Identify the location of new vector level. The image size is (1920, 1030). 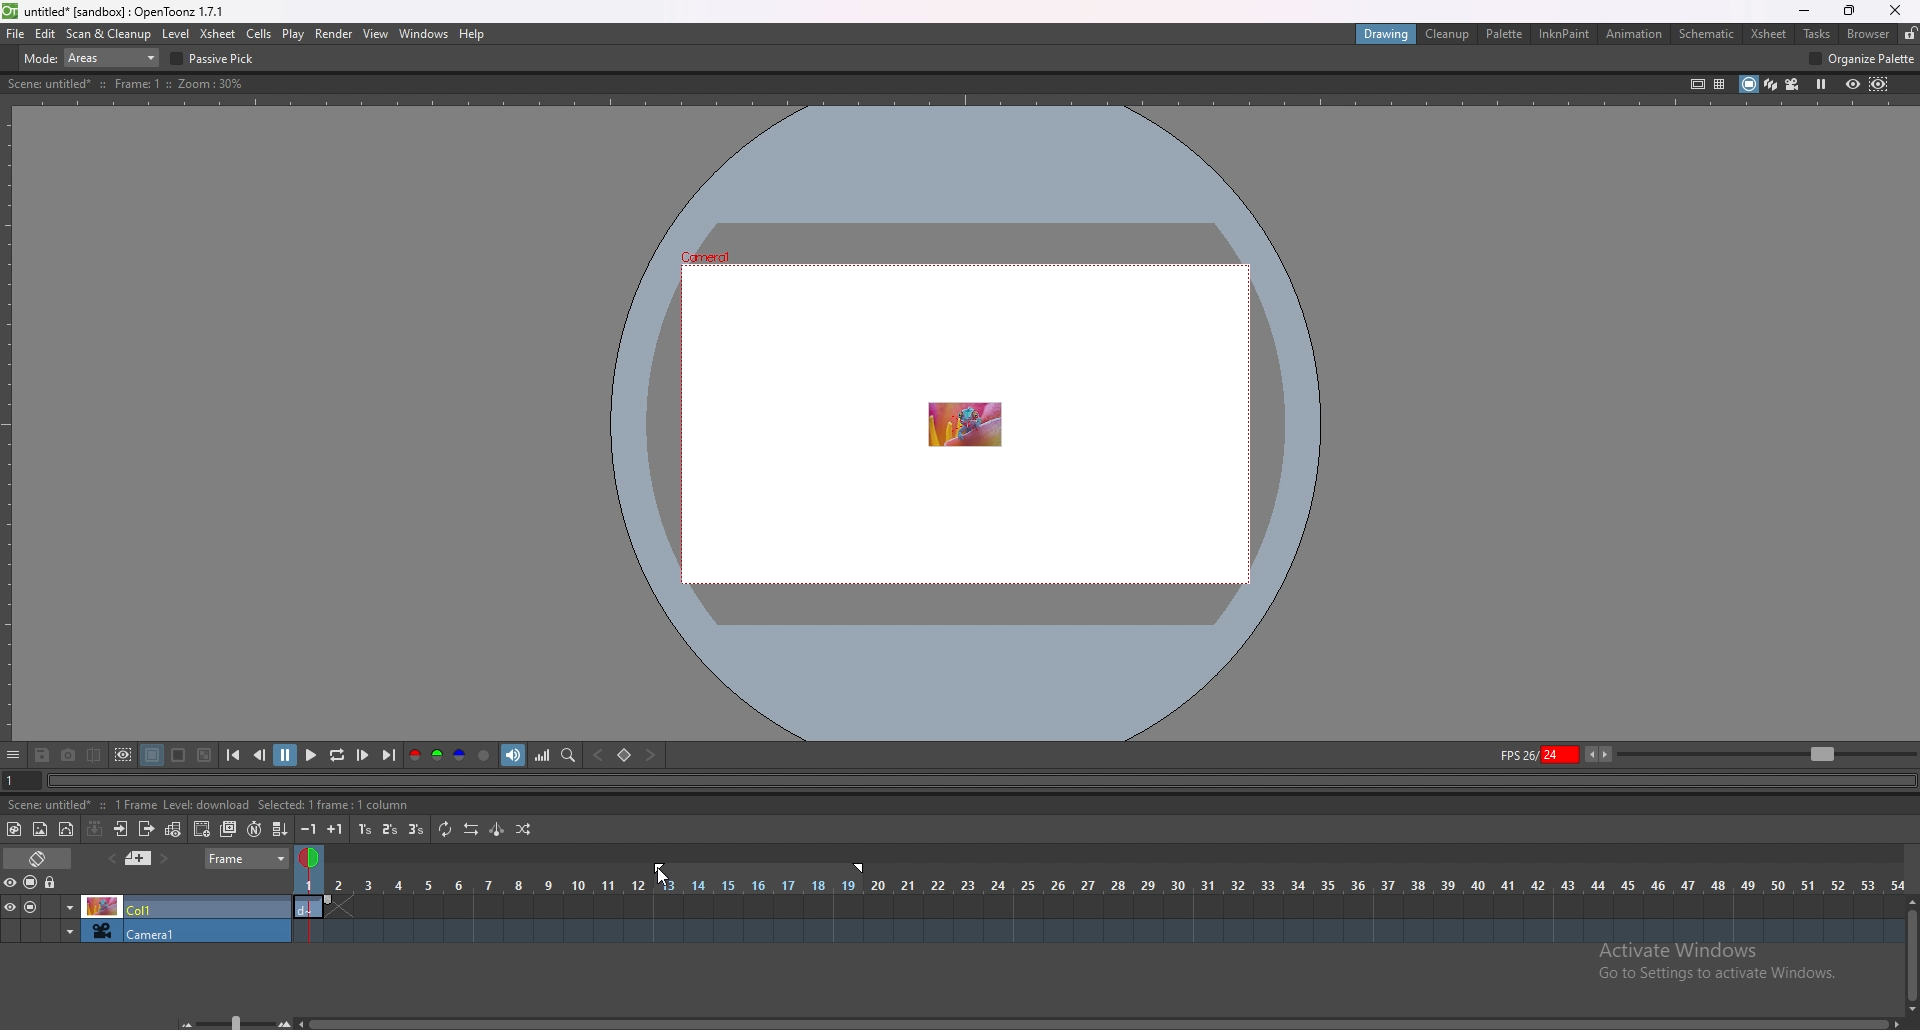
(66, 829).